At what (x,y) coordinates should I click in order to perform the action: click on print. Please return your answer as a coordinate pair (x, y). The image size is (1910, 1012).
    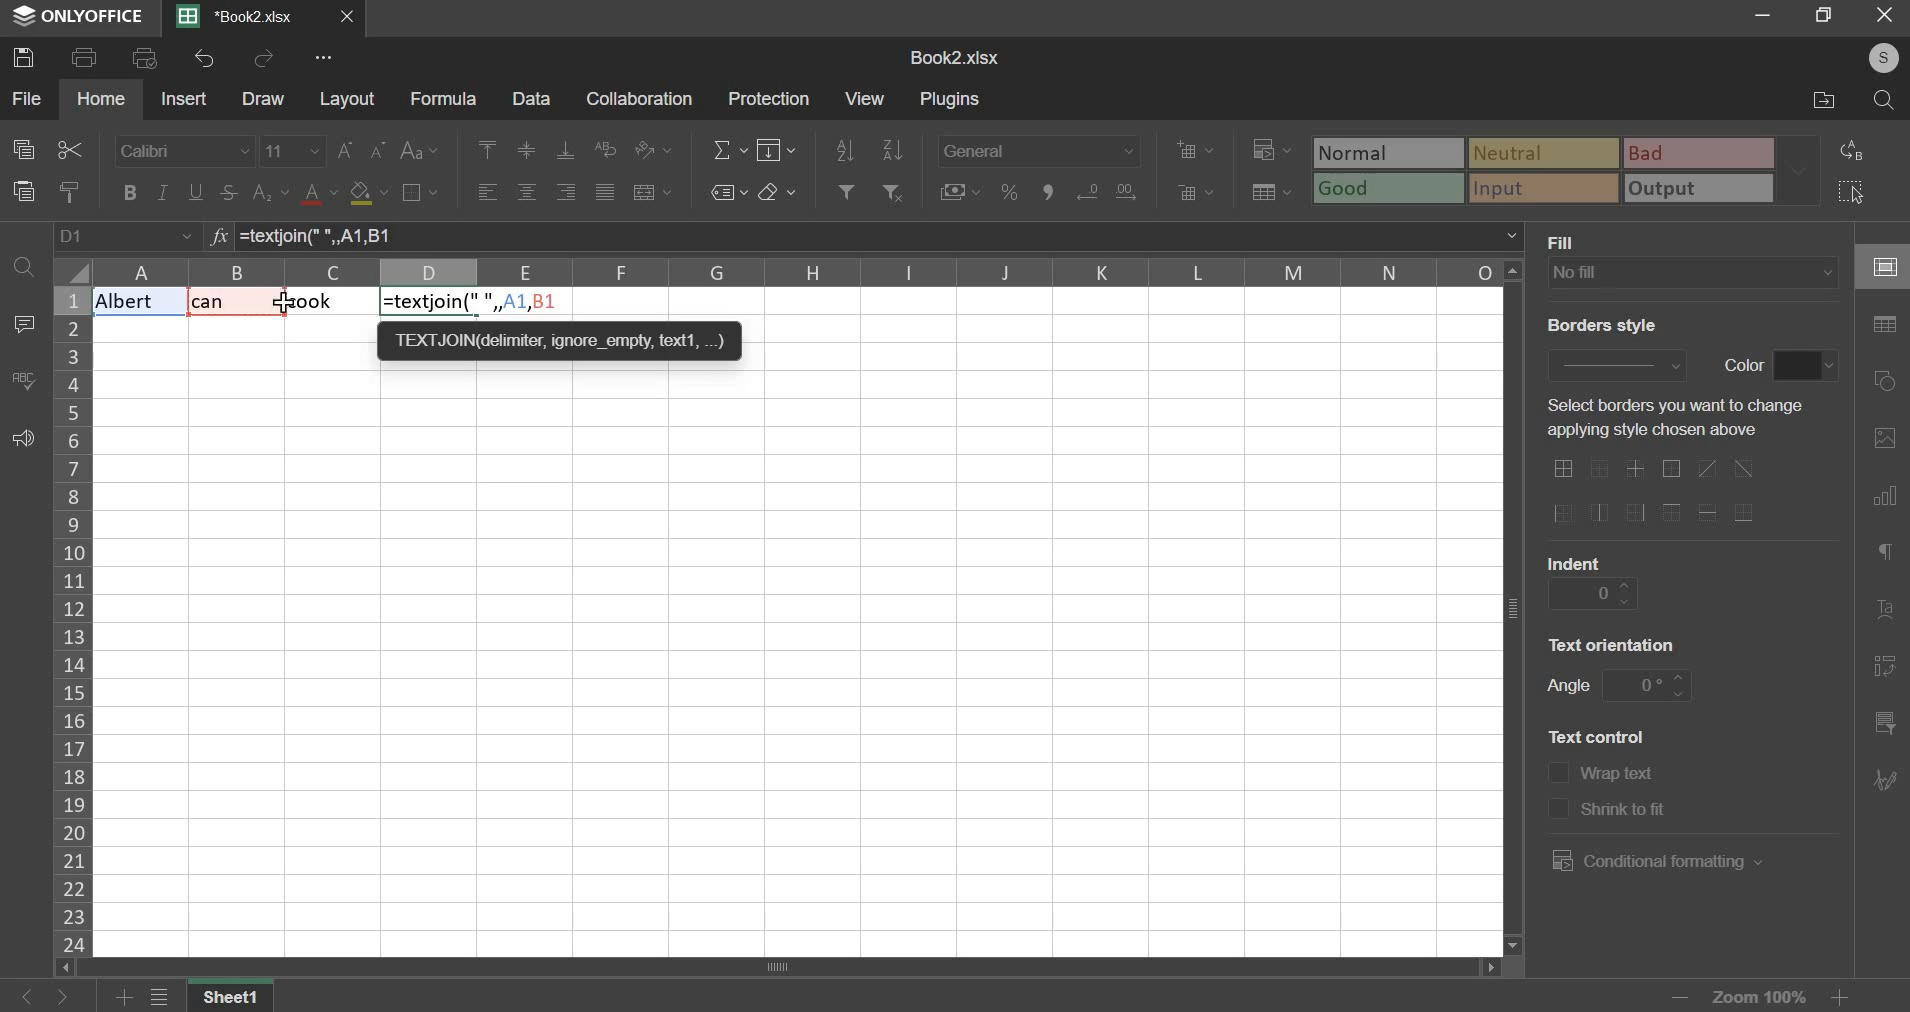
    Looking at the image, I should click on (85, 58).